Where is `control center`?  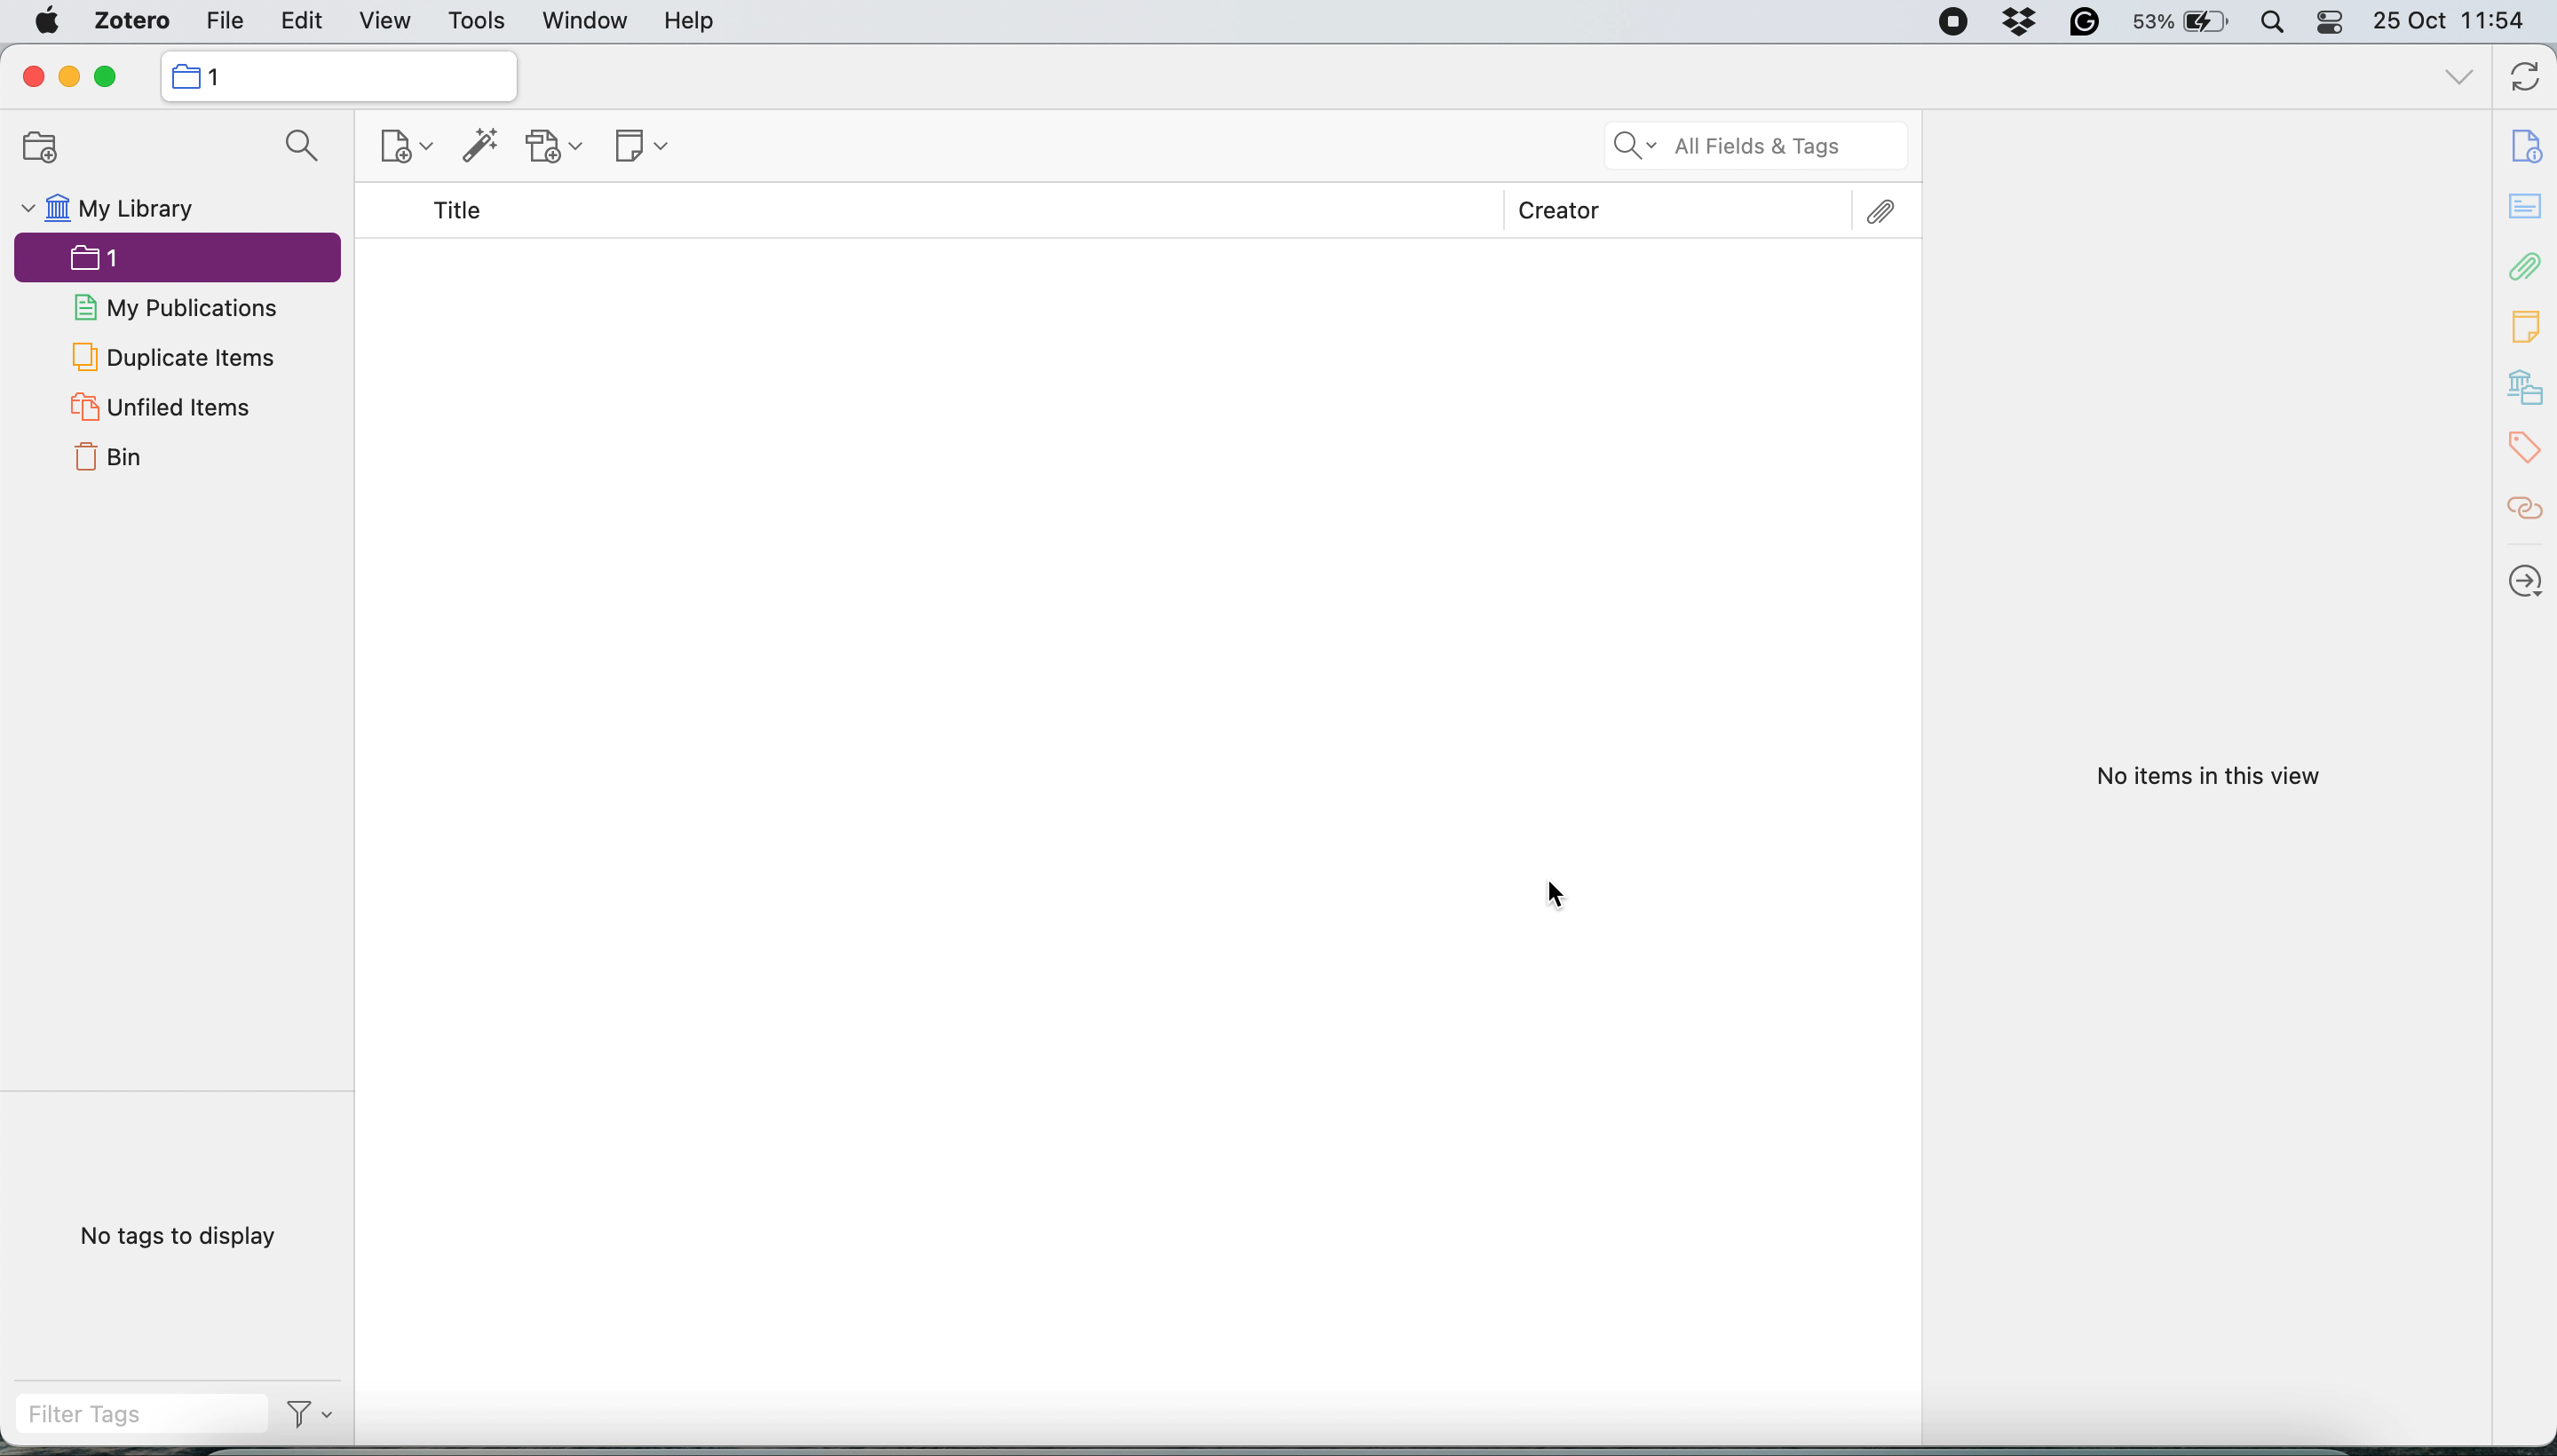 control center is located at coordinates (2332, 23).